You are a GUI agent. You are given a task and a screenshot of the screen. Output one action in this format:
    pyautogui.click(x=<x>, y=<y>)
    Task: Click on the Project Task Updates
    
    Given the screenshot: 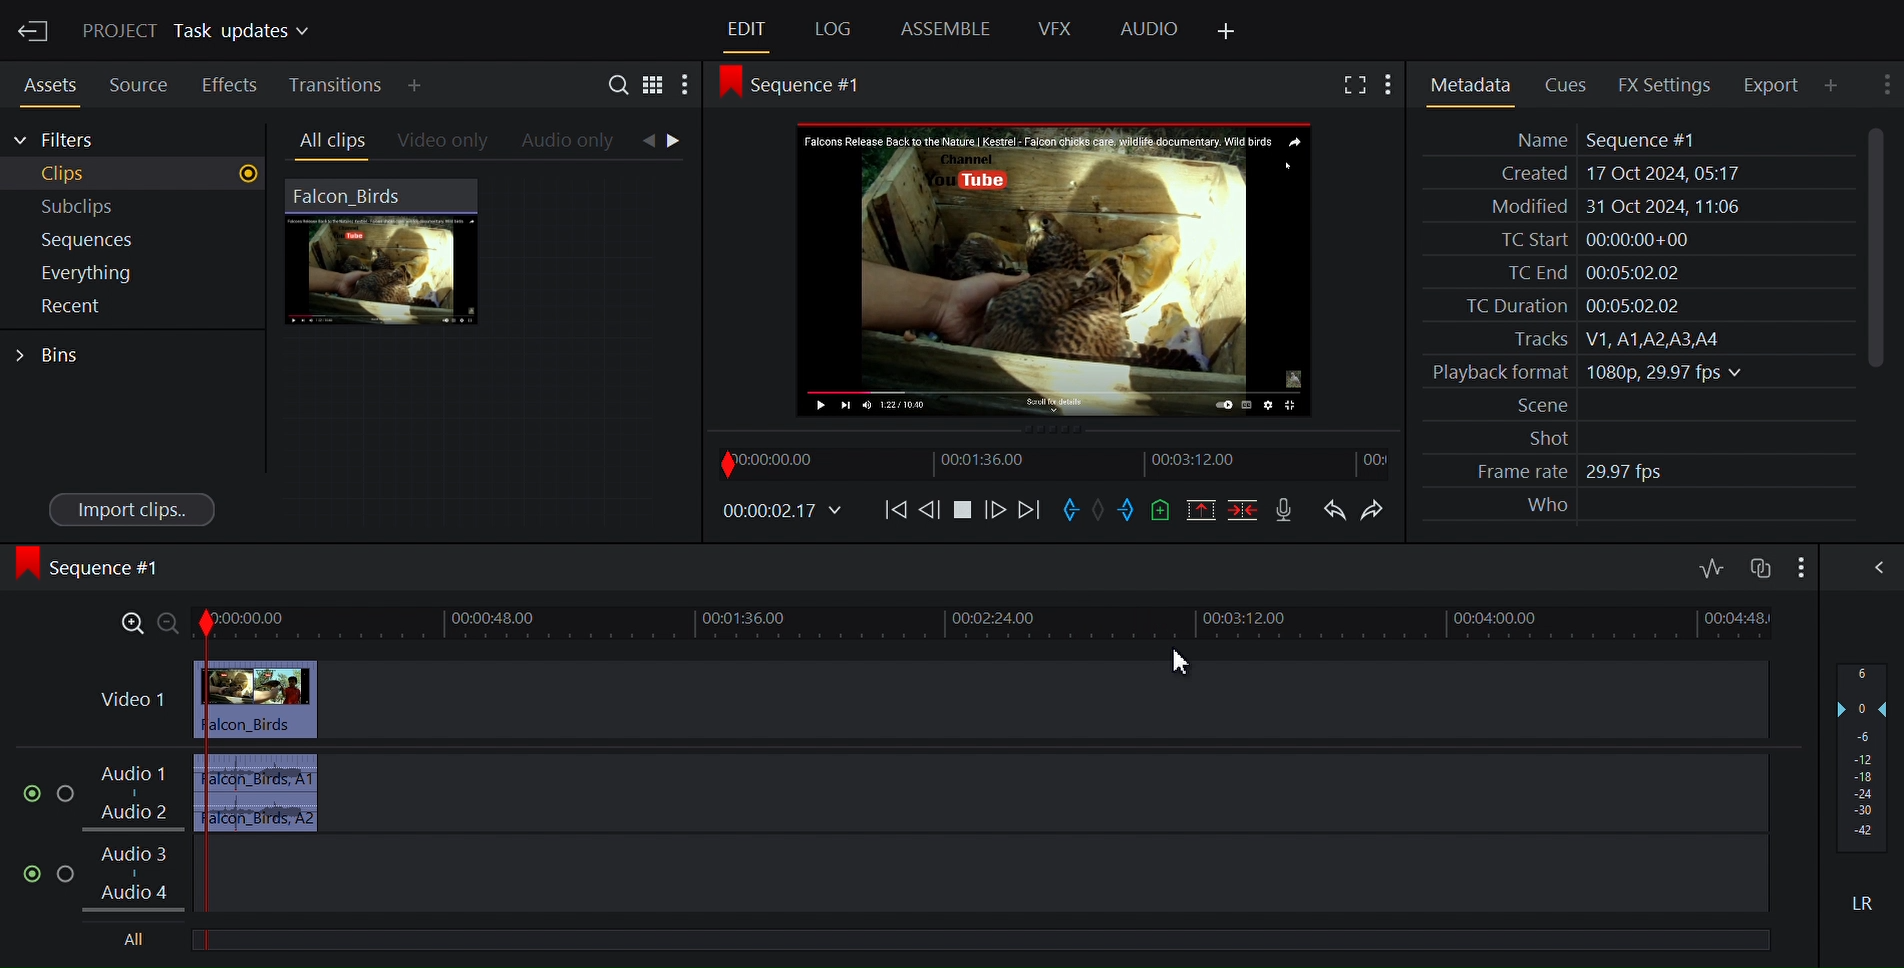 What is the action you would take?
    pyautogui.click(x=195, y=32)
    